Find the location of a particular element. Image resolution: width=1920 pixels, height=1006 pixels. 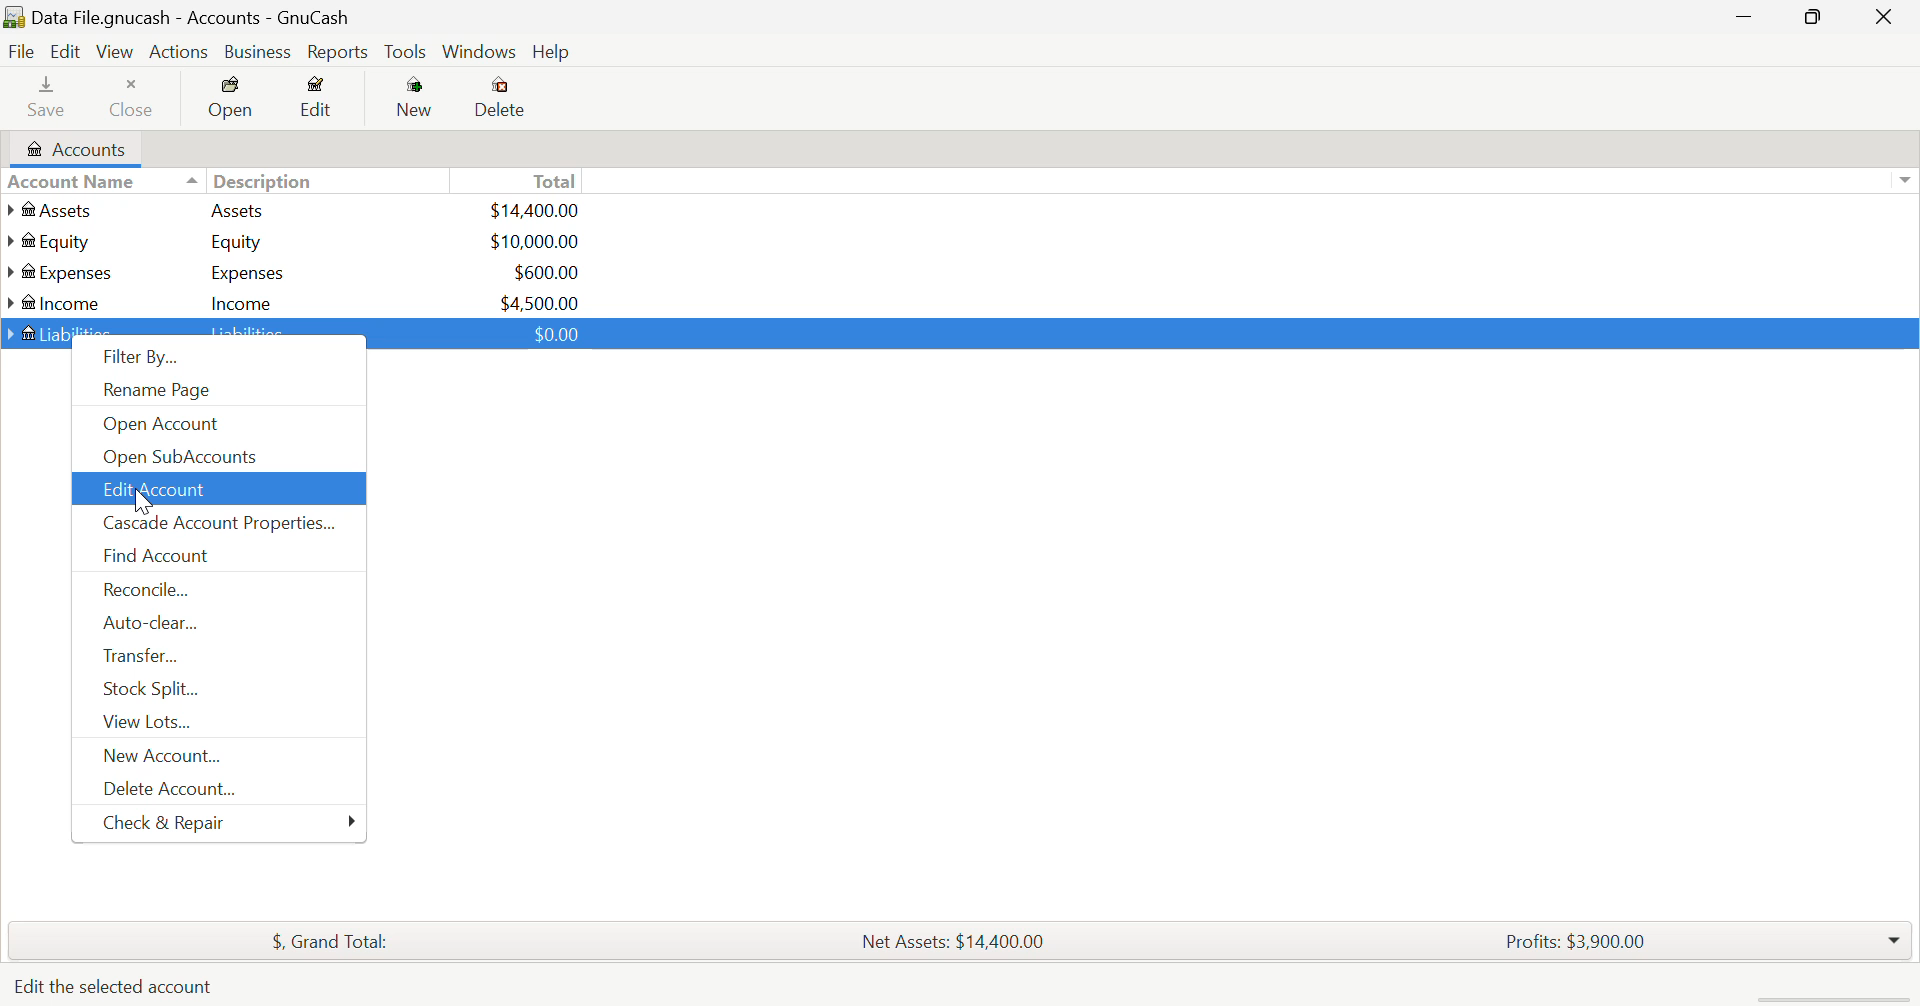

File is located at coordinates (19, 52).